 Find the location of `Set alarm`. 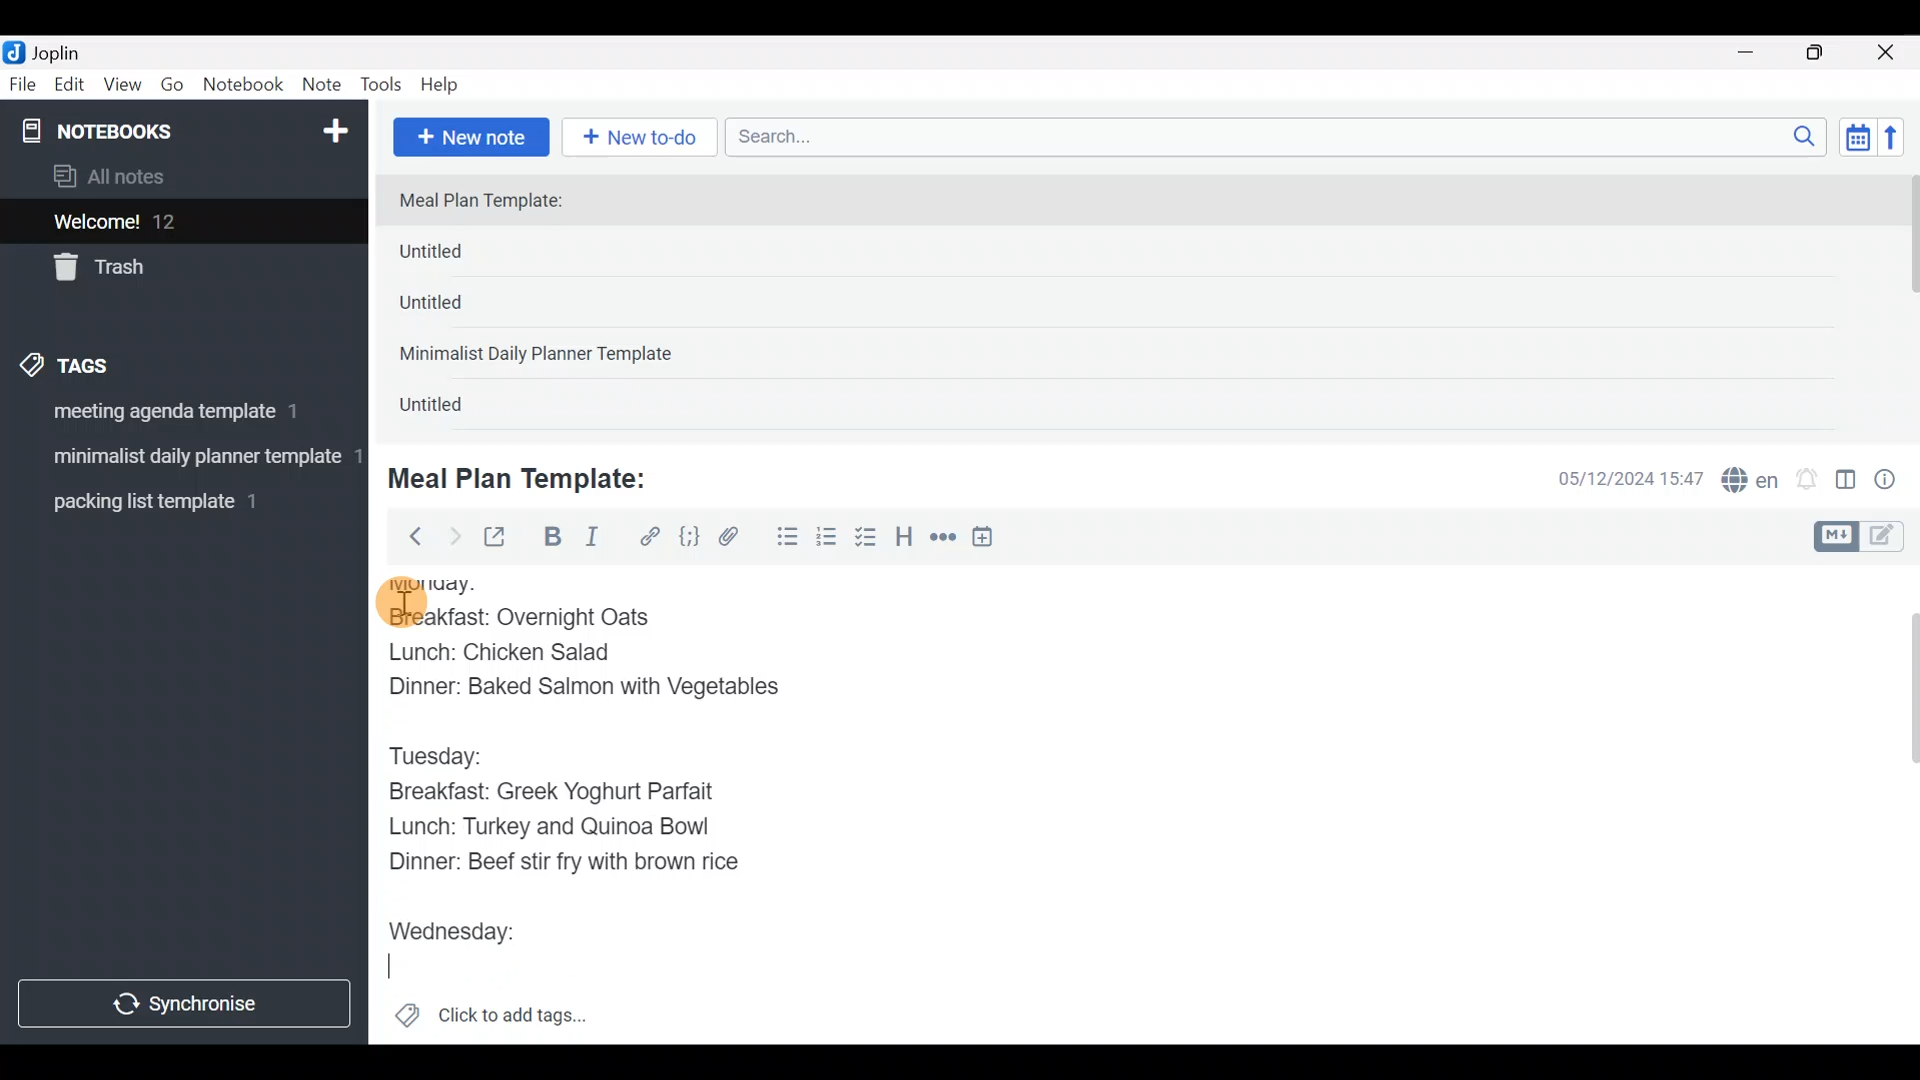

Set alarm is located at coordinates (1808, 481).